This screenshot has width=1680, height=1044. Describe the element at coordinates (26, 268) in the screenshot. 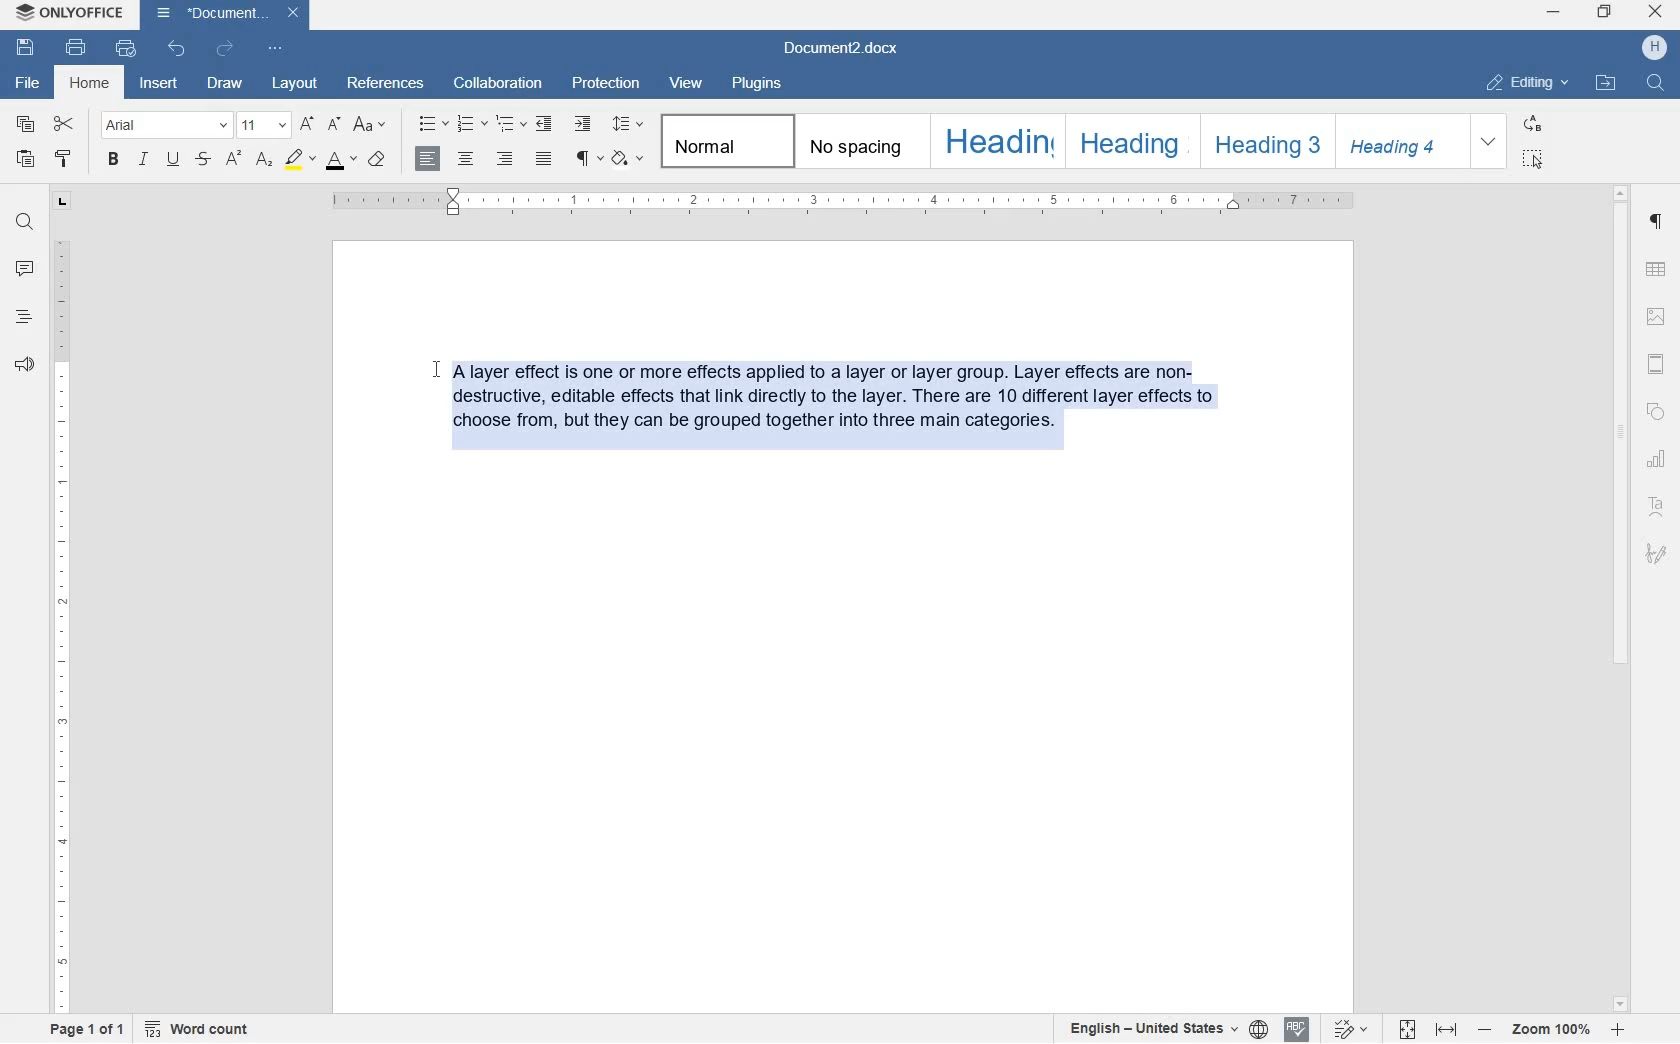

I see `comment` at that location.